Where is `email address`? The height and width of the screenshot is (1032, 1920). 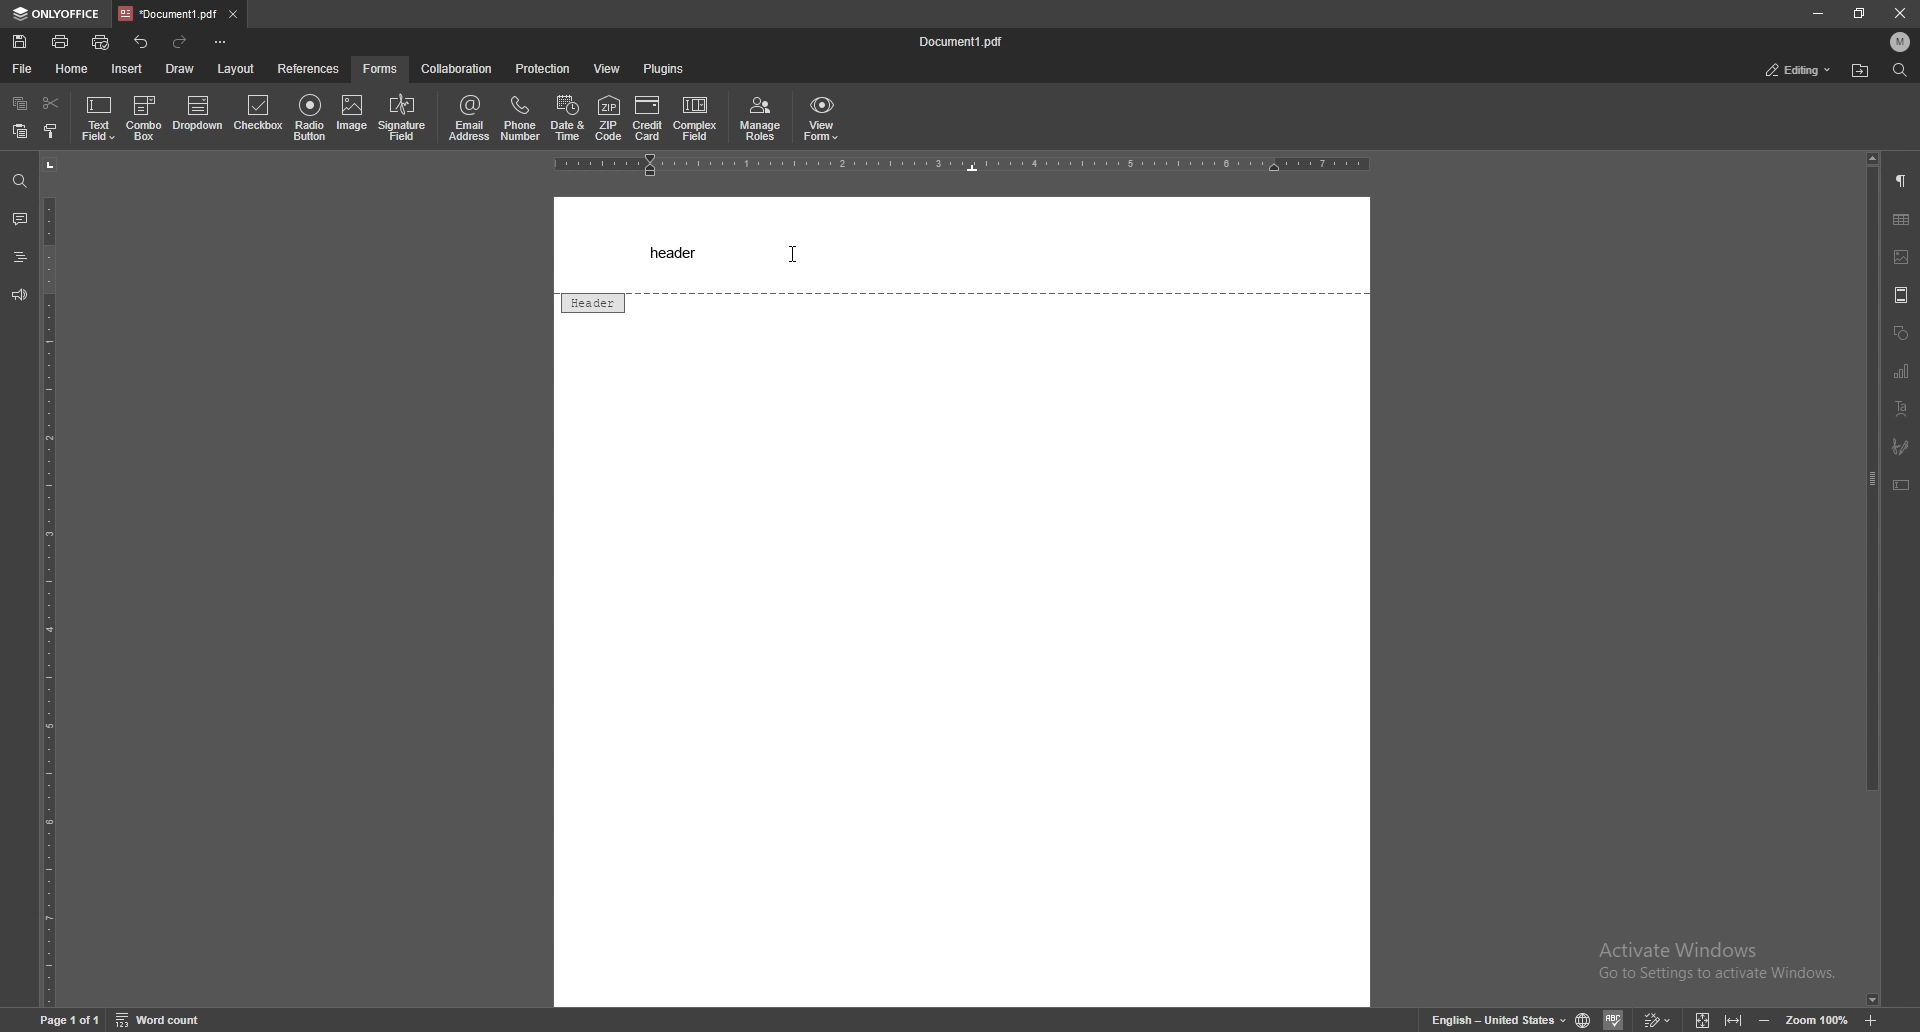
email address is located at coordinates (470, 118).